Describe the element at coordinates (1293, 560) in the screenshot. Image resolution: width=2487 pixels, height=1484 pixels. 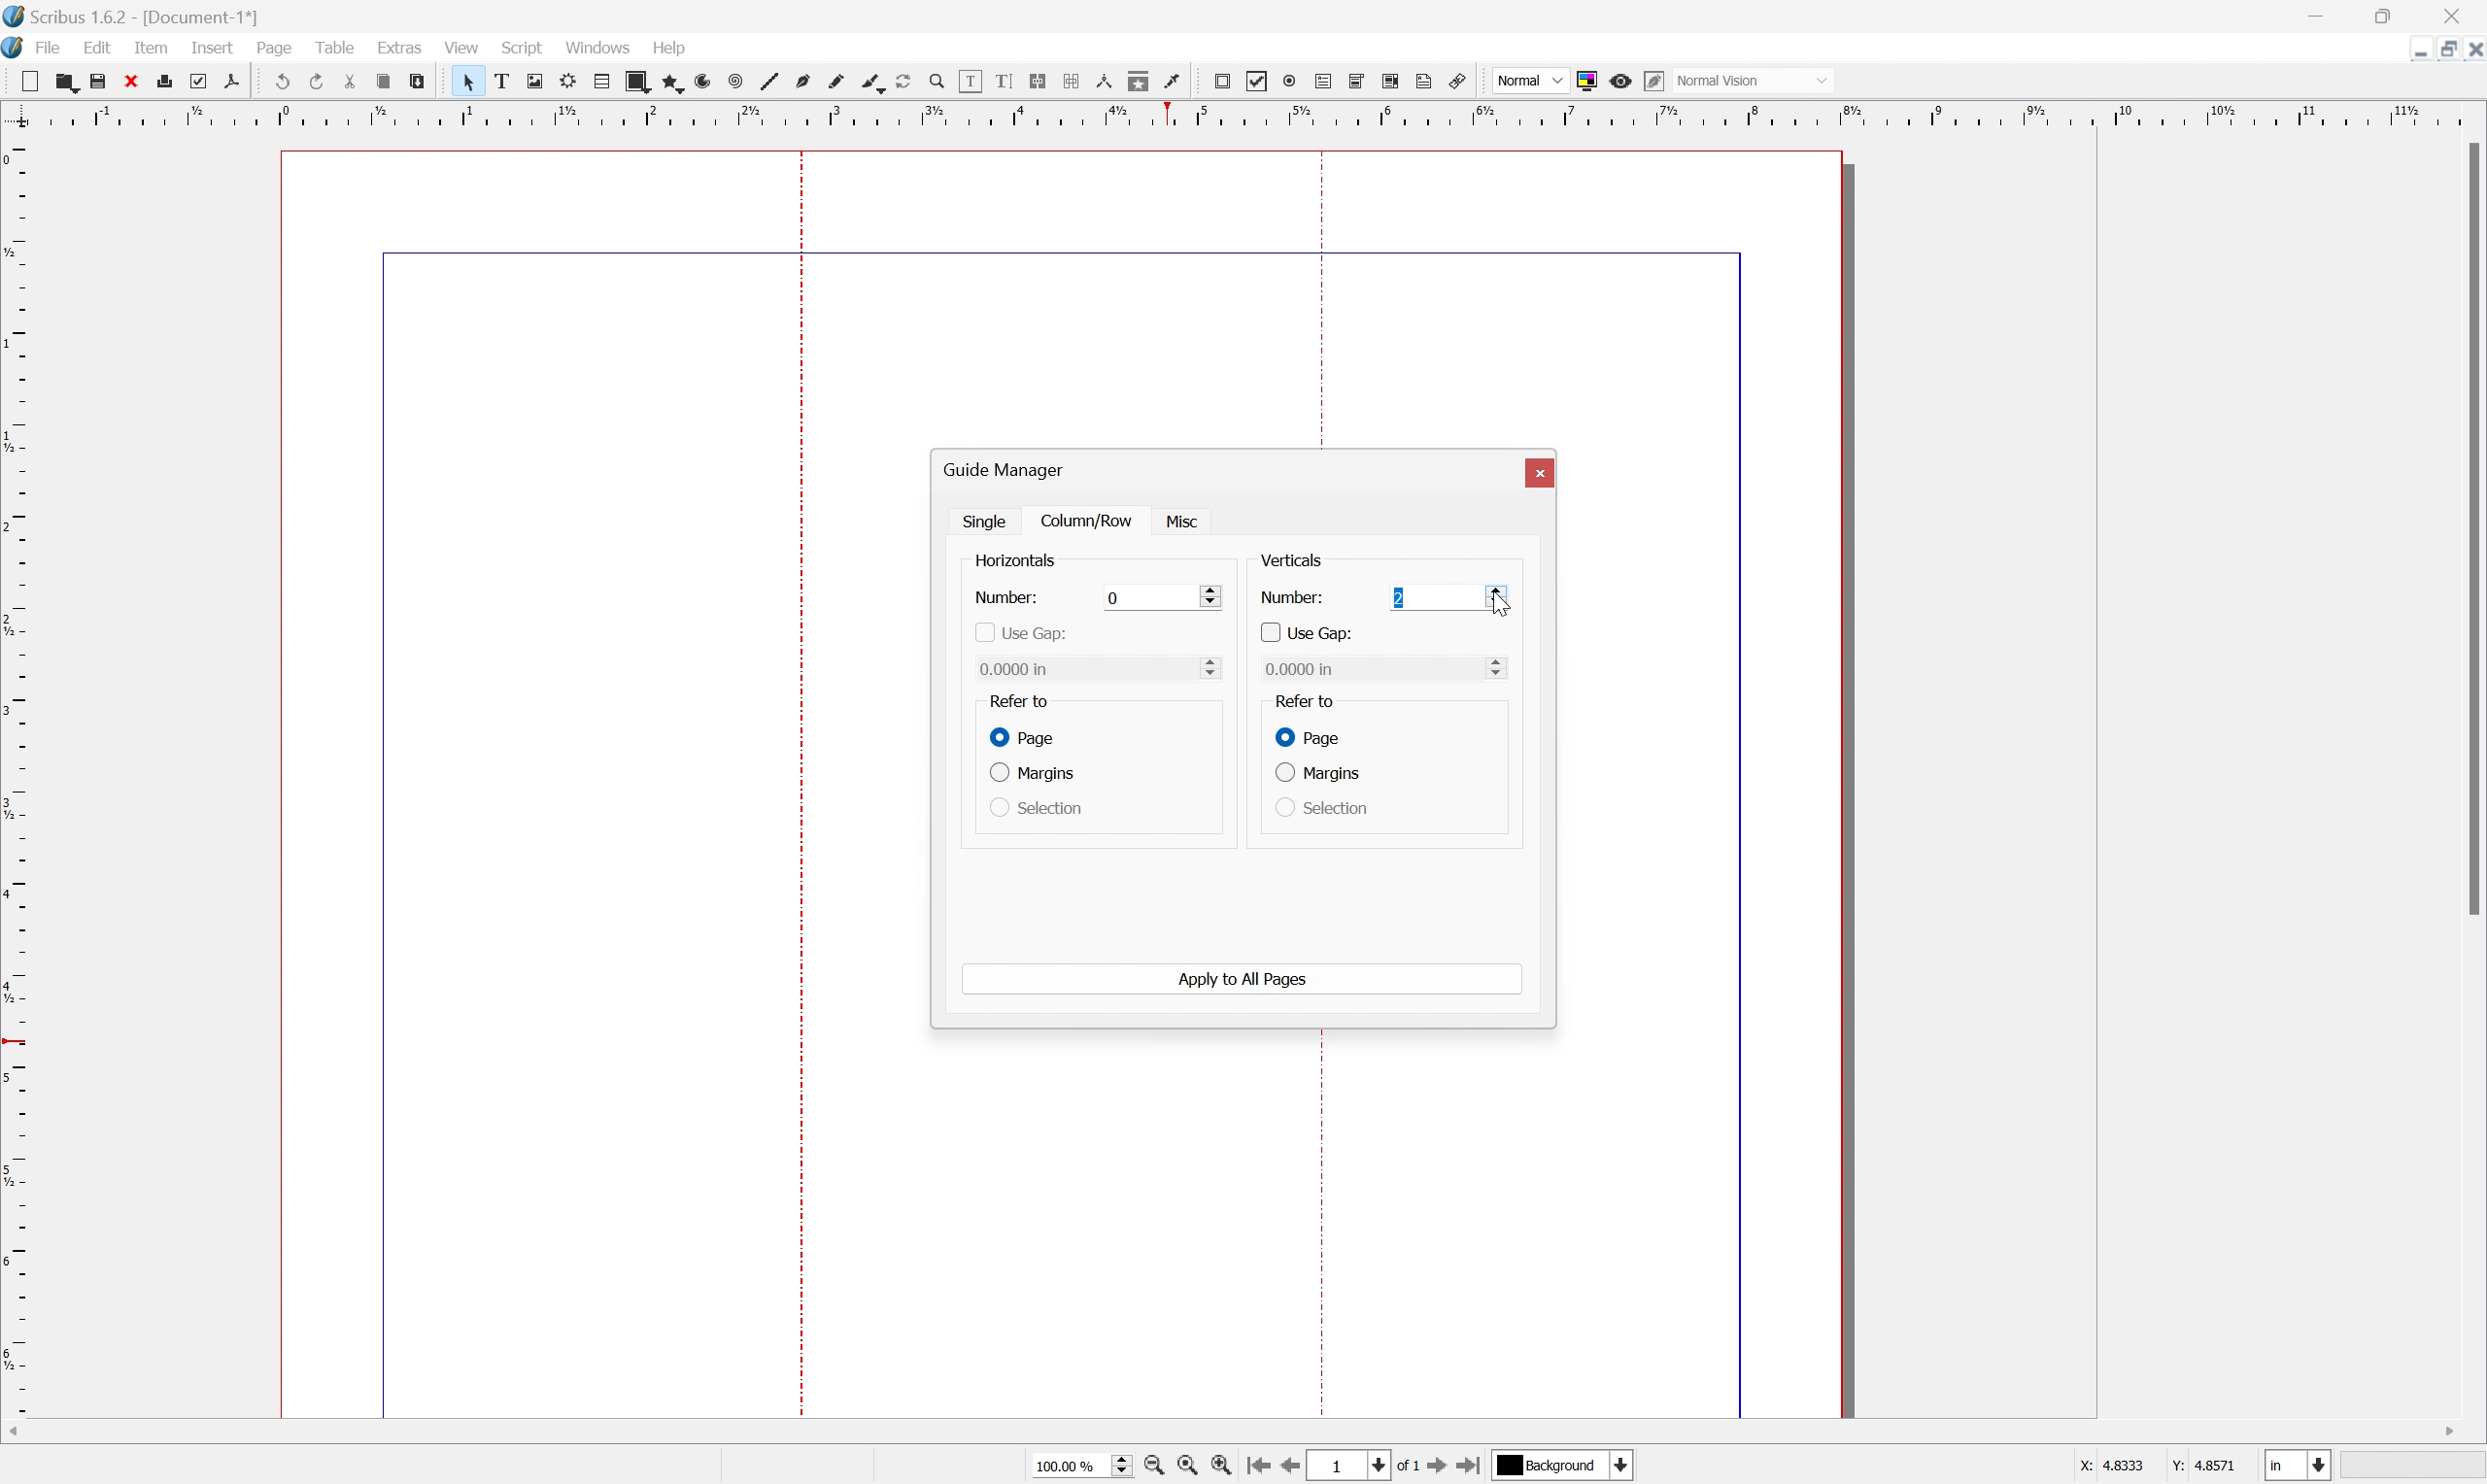
I see `verticals` at that location.